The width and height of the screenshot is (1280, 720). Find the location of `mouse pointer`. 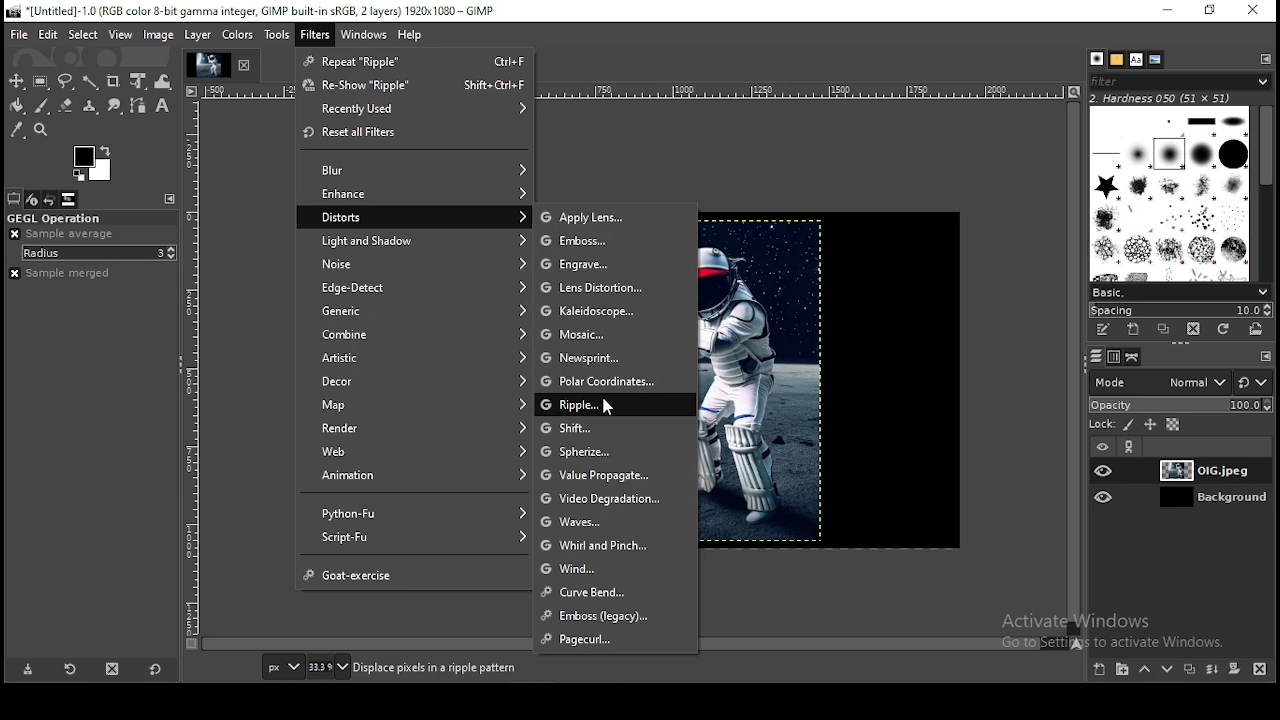

mouse pointer is located at coordinates (608, 409).